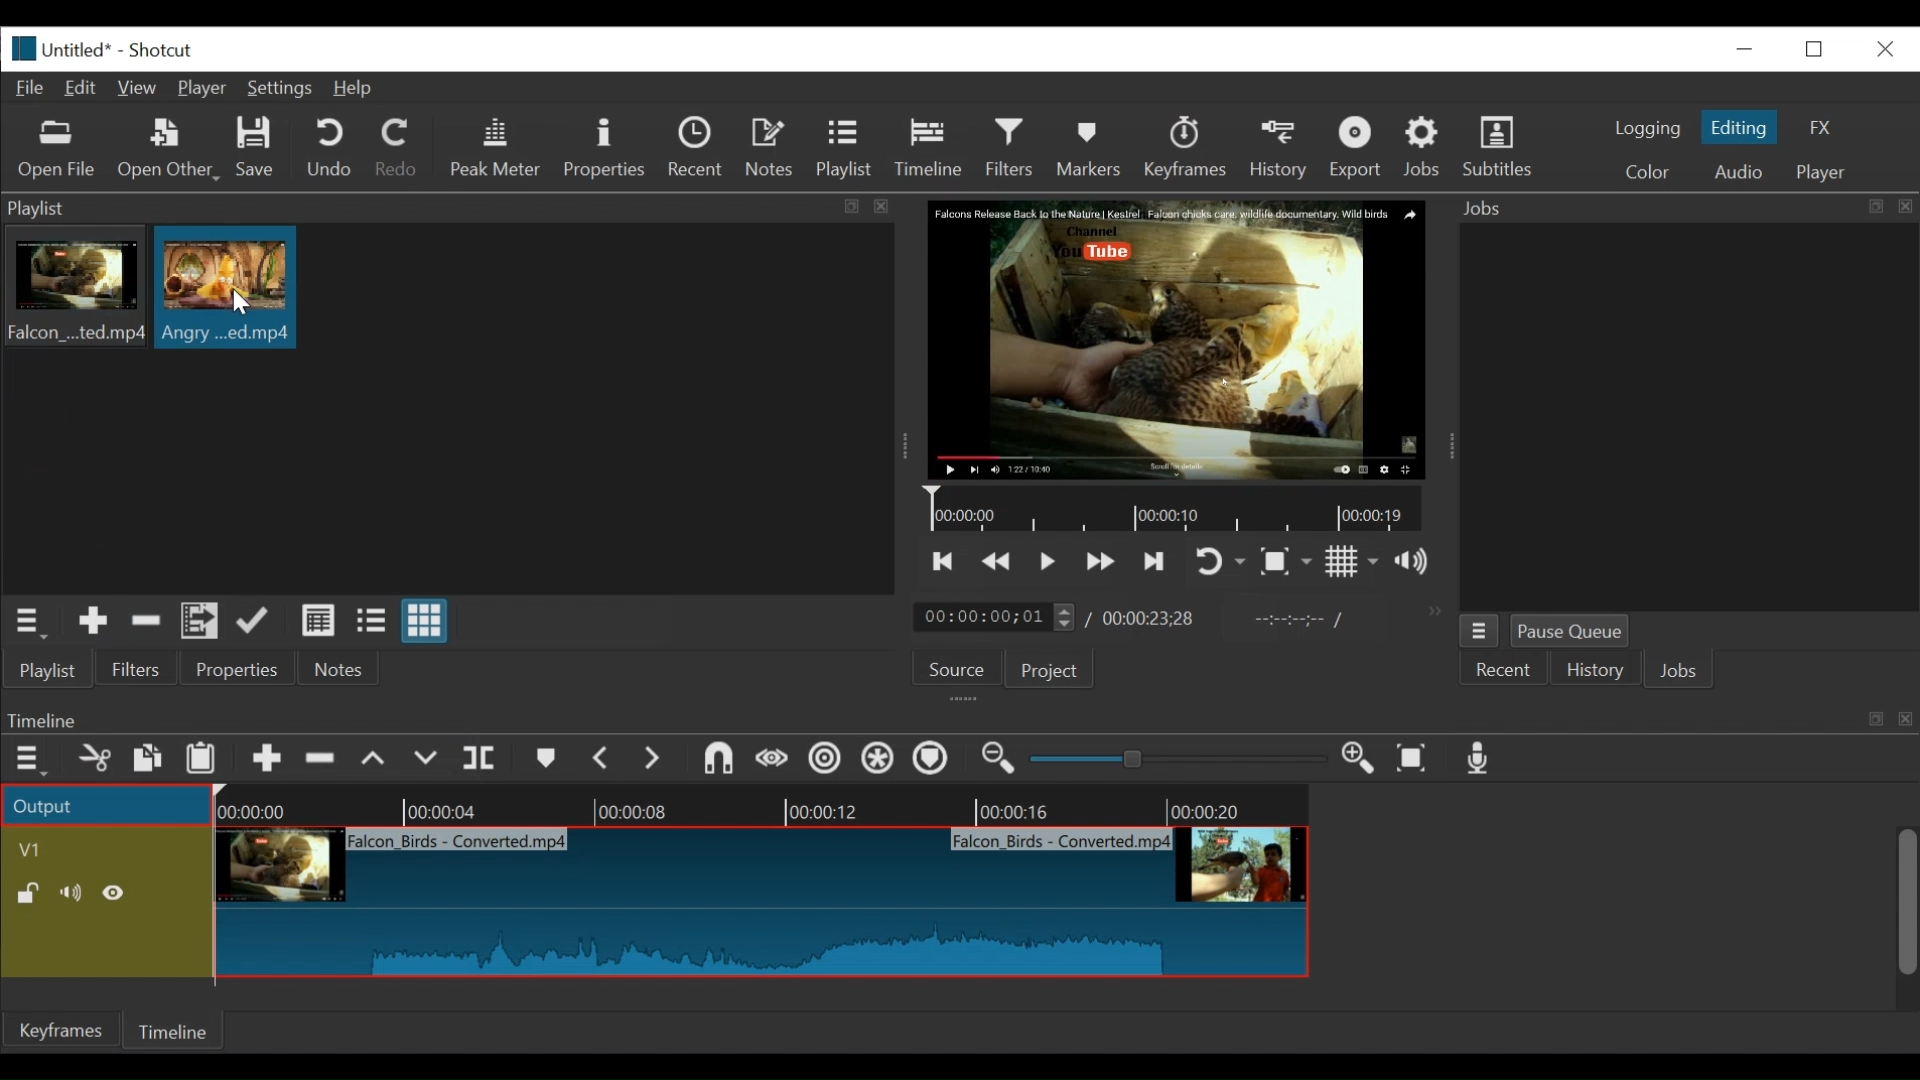 The image size is (1920, 1080). I want to click on Jobs menu, so click(1673, 206).